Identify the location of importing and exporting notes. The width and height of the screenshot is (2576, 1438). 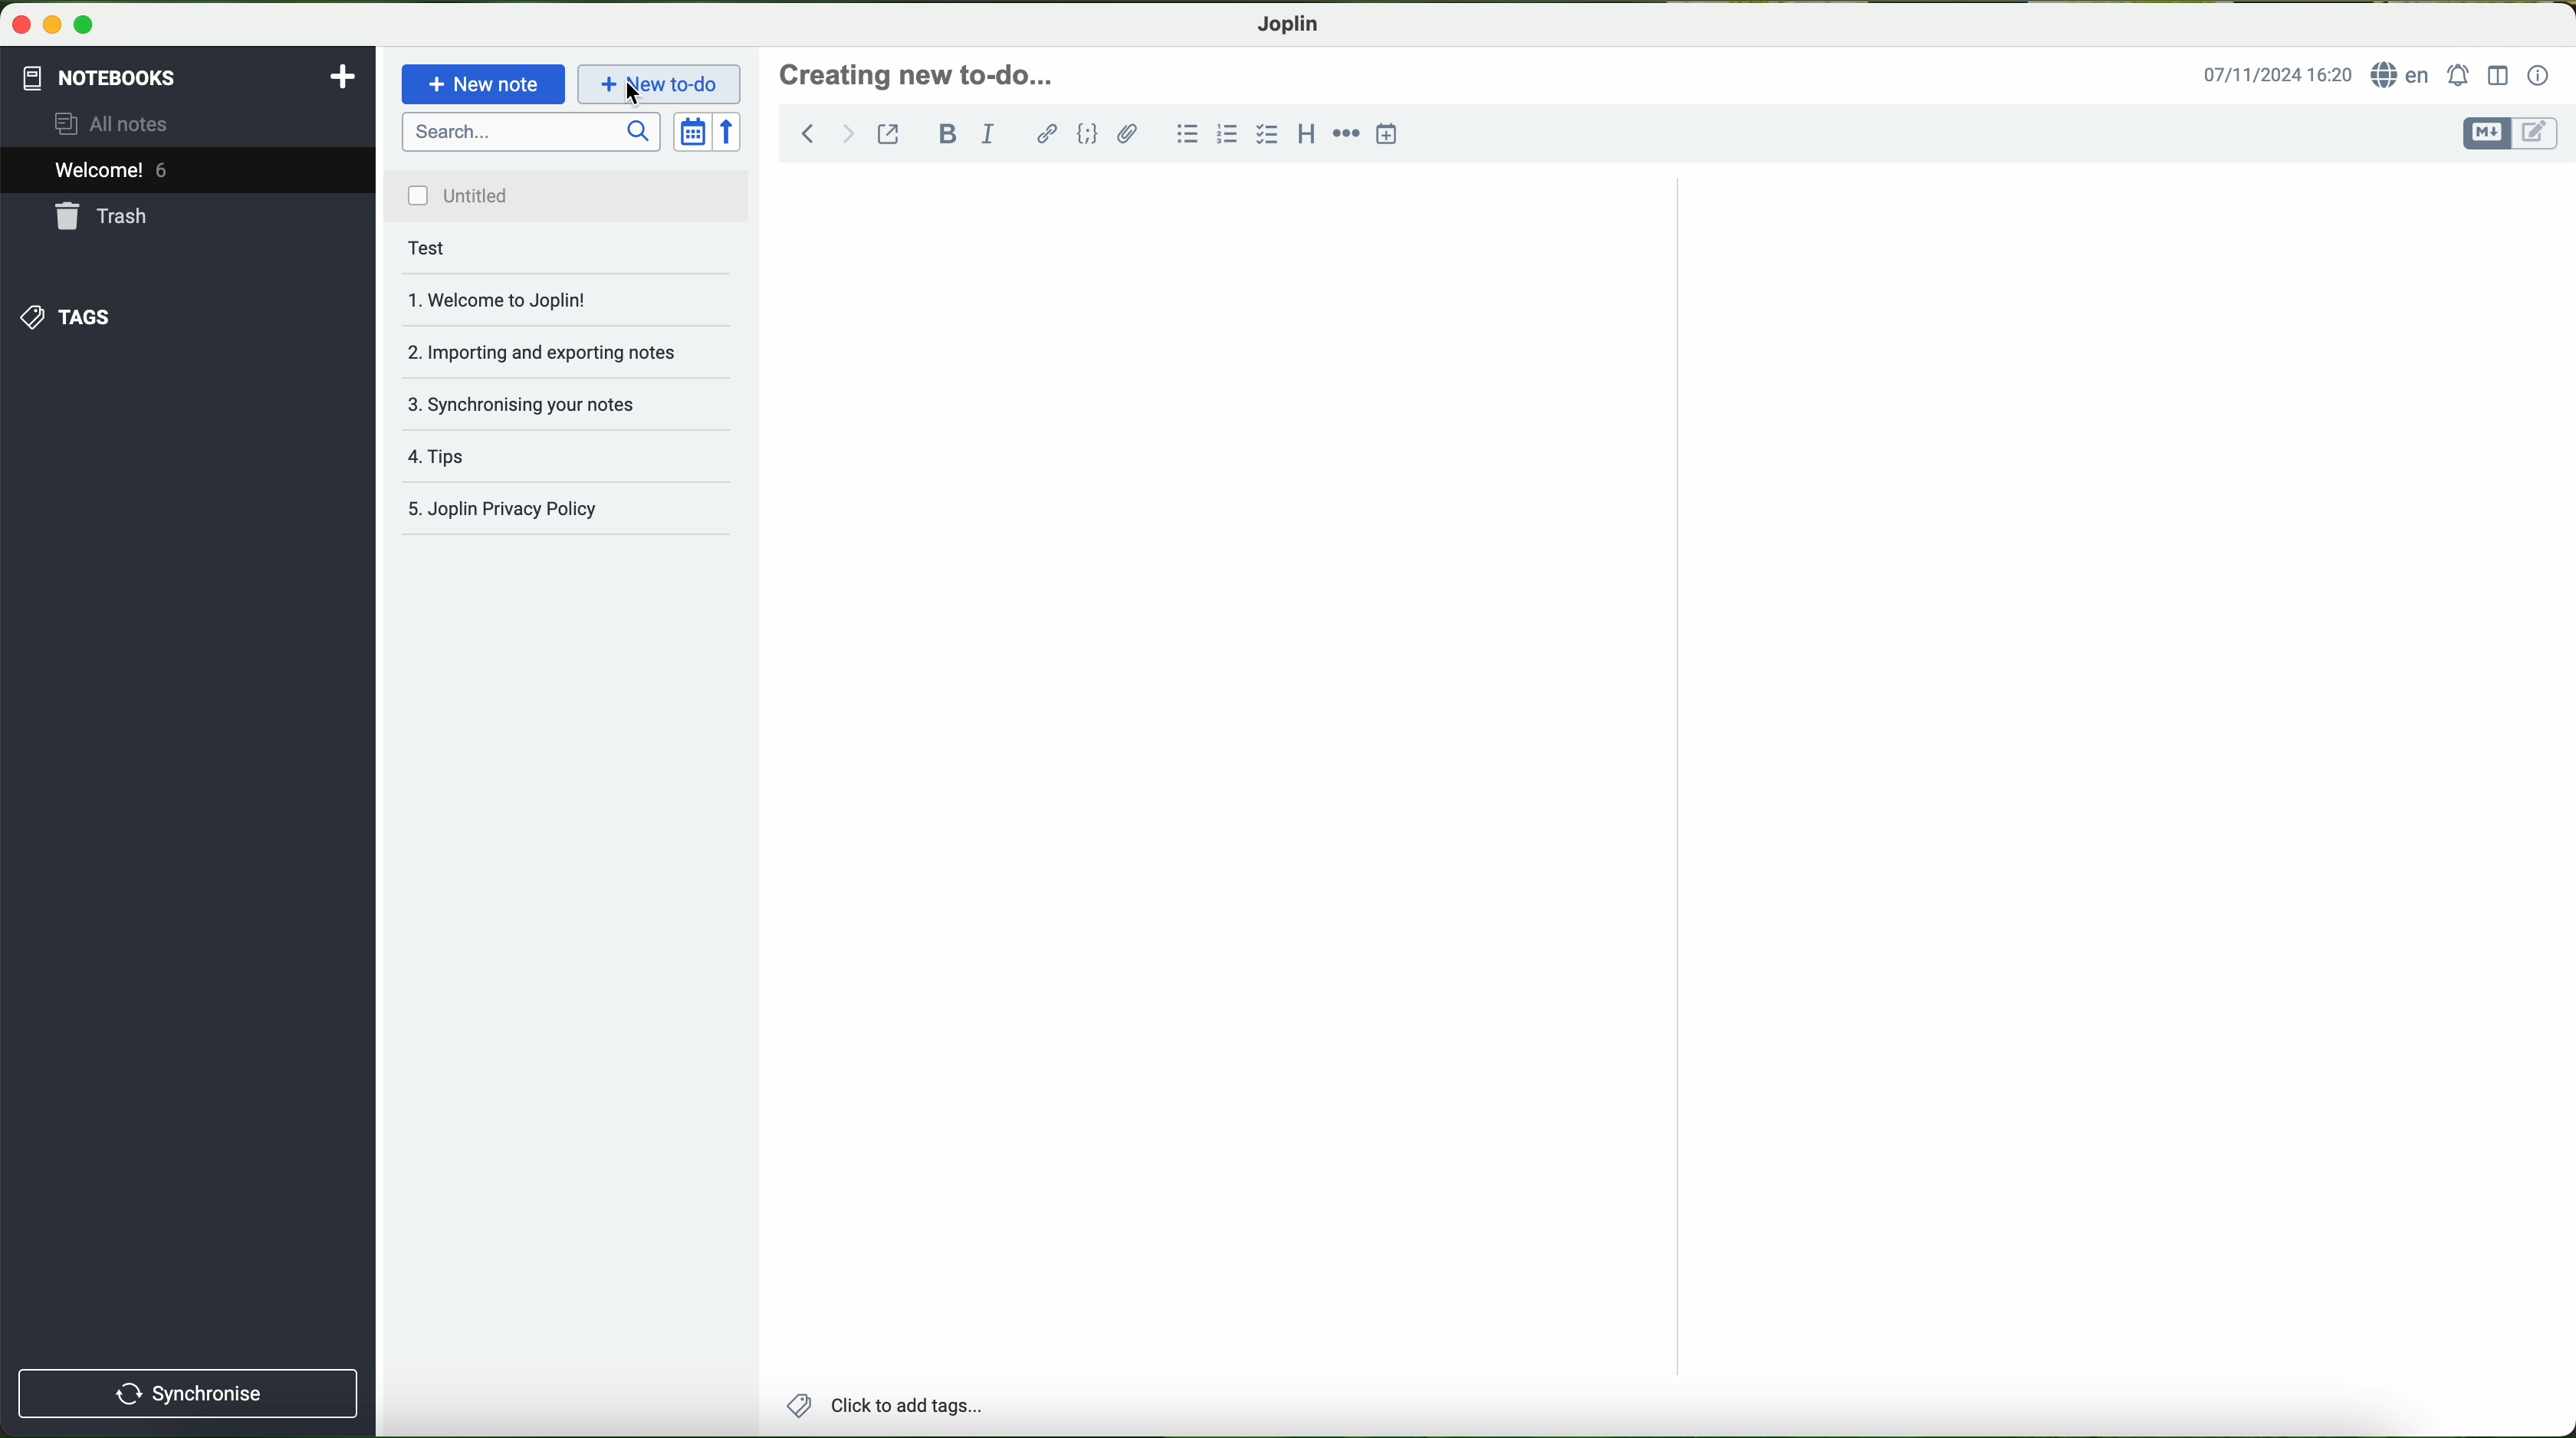
(552, 347).